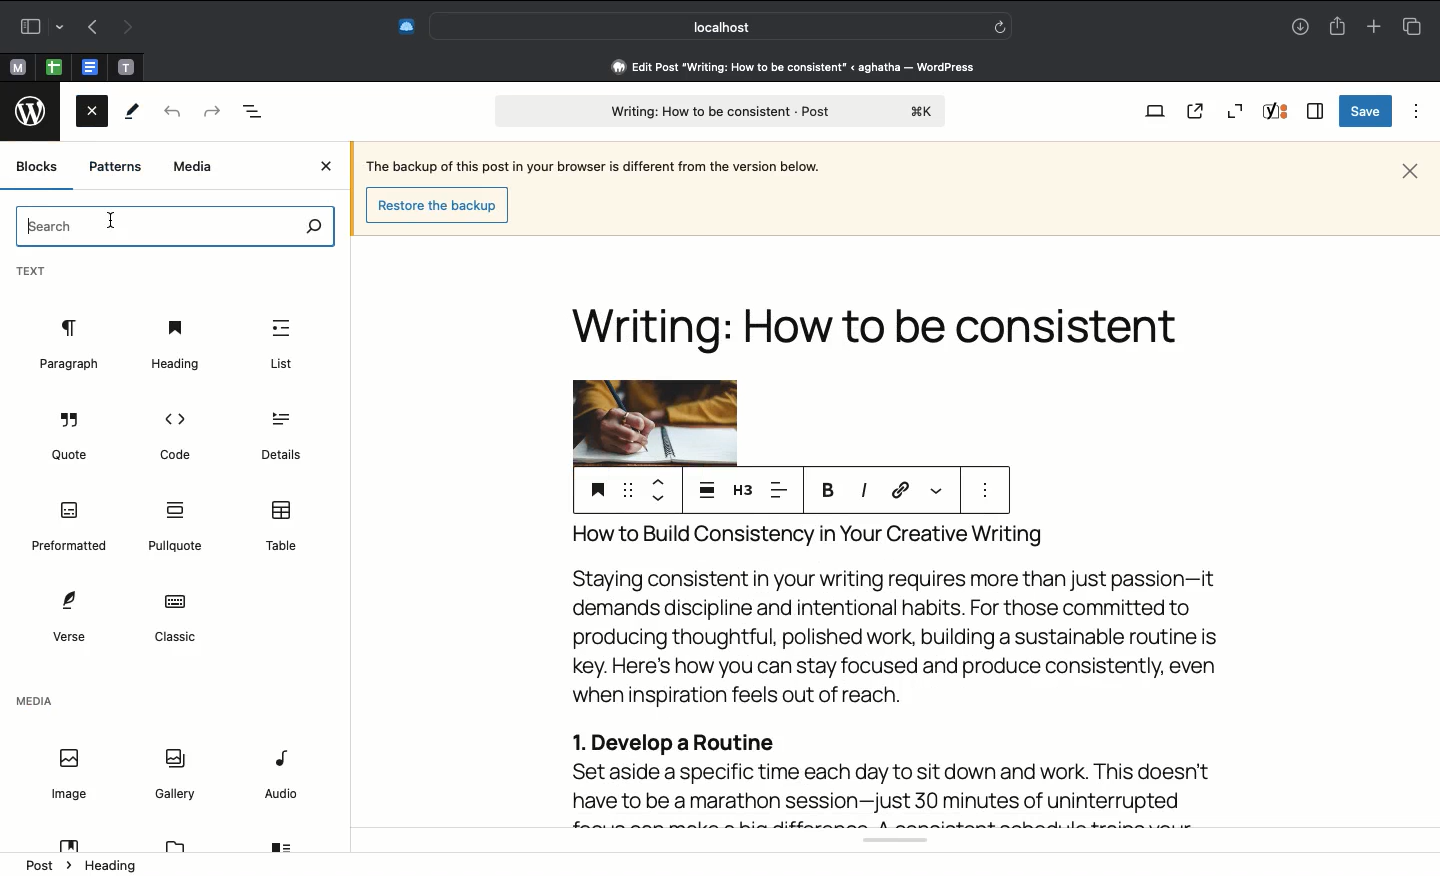 The height and width of the screenshot is (876, 1440). Describe the element at coordinates (1238, 109) in the screenshot. I see `Zoom out` at that location.